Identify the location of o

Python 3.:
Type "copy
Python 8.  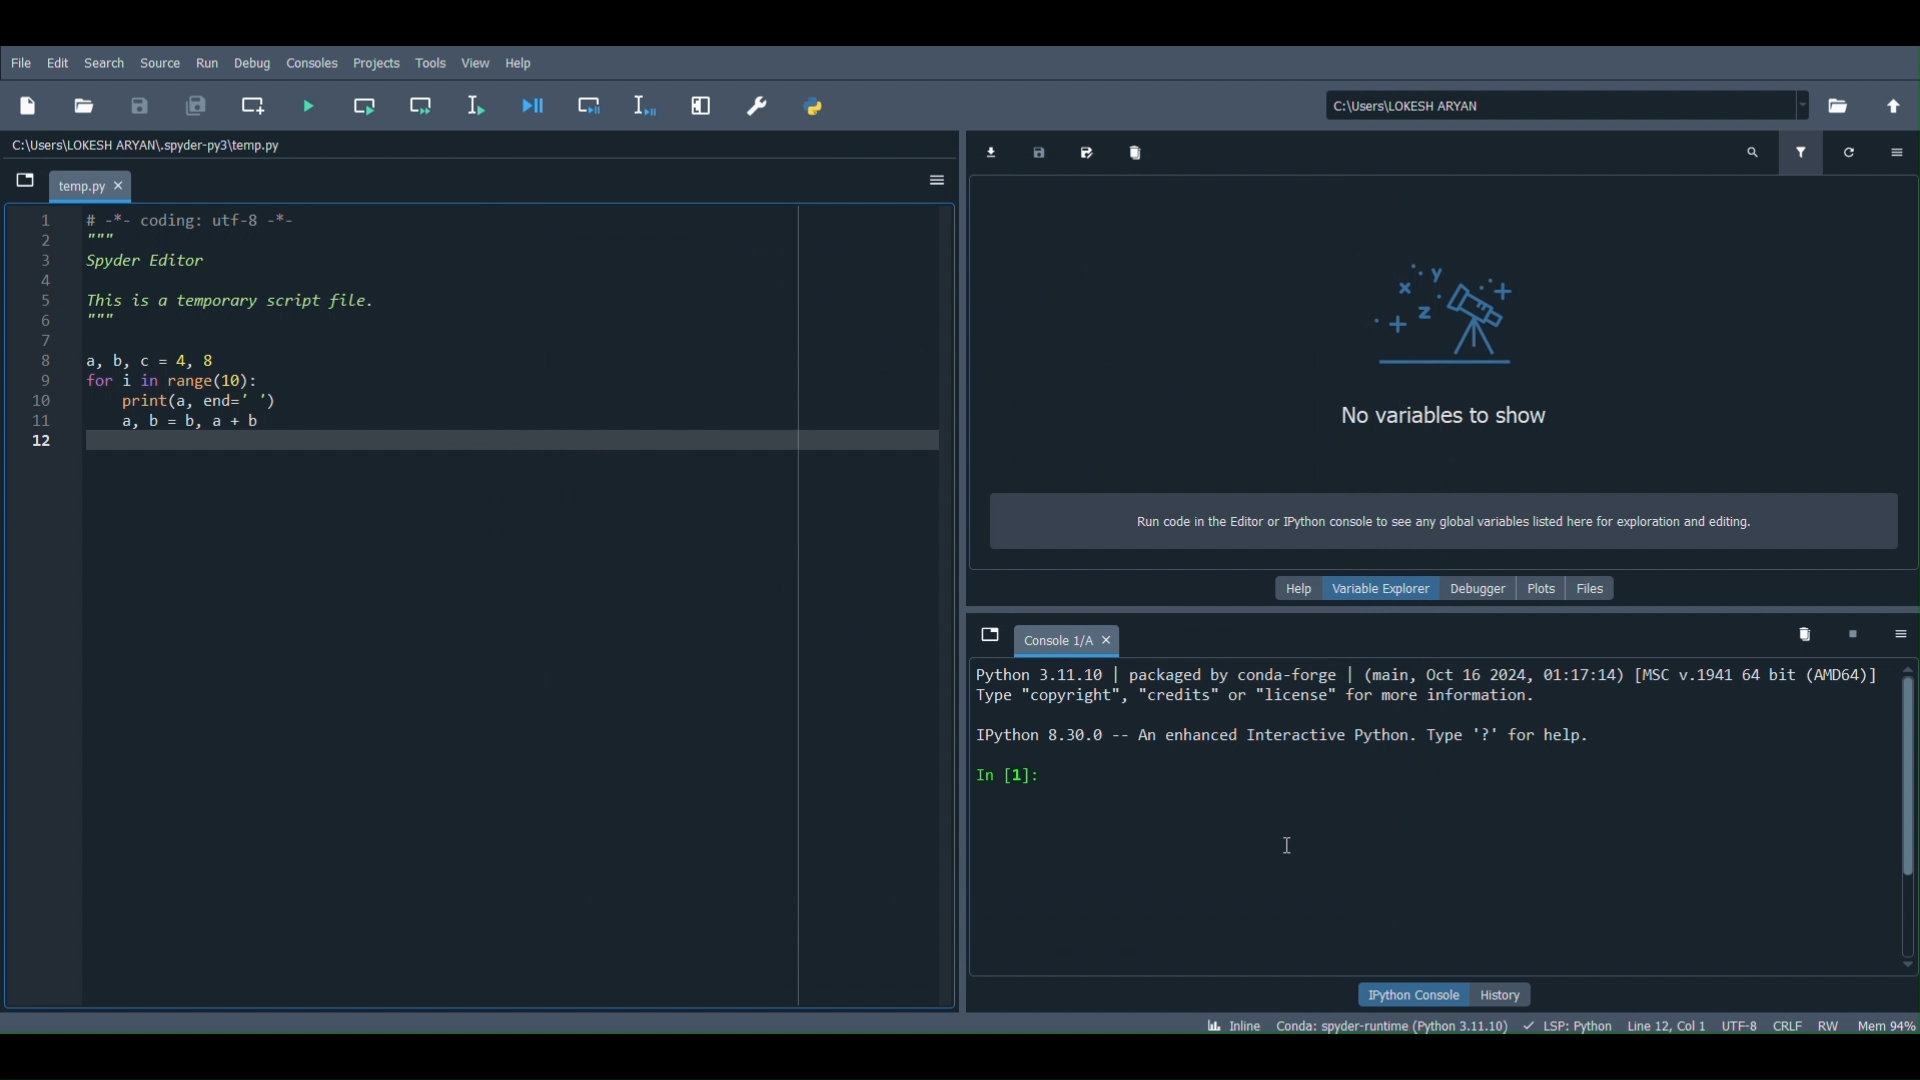
(280, 347).